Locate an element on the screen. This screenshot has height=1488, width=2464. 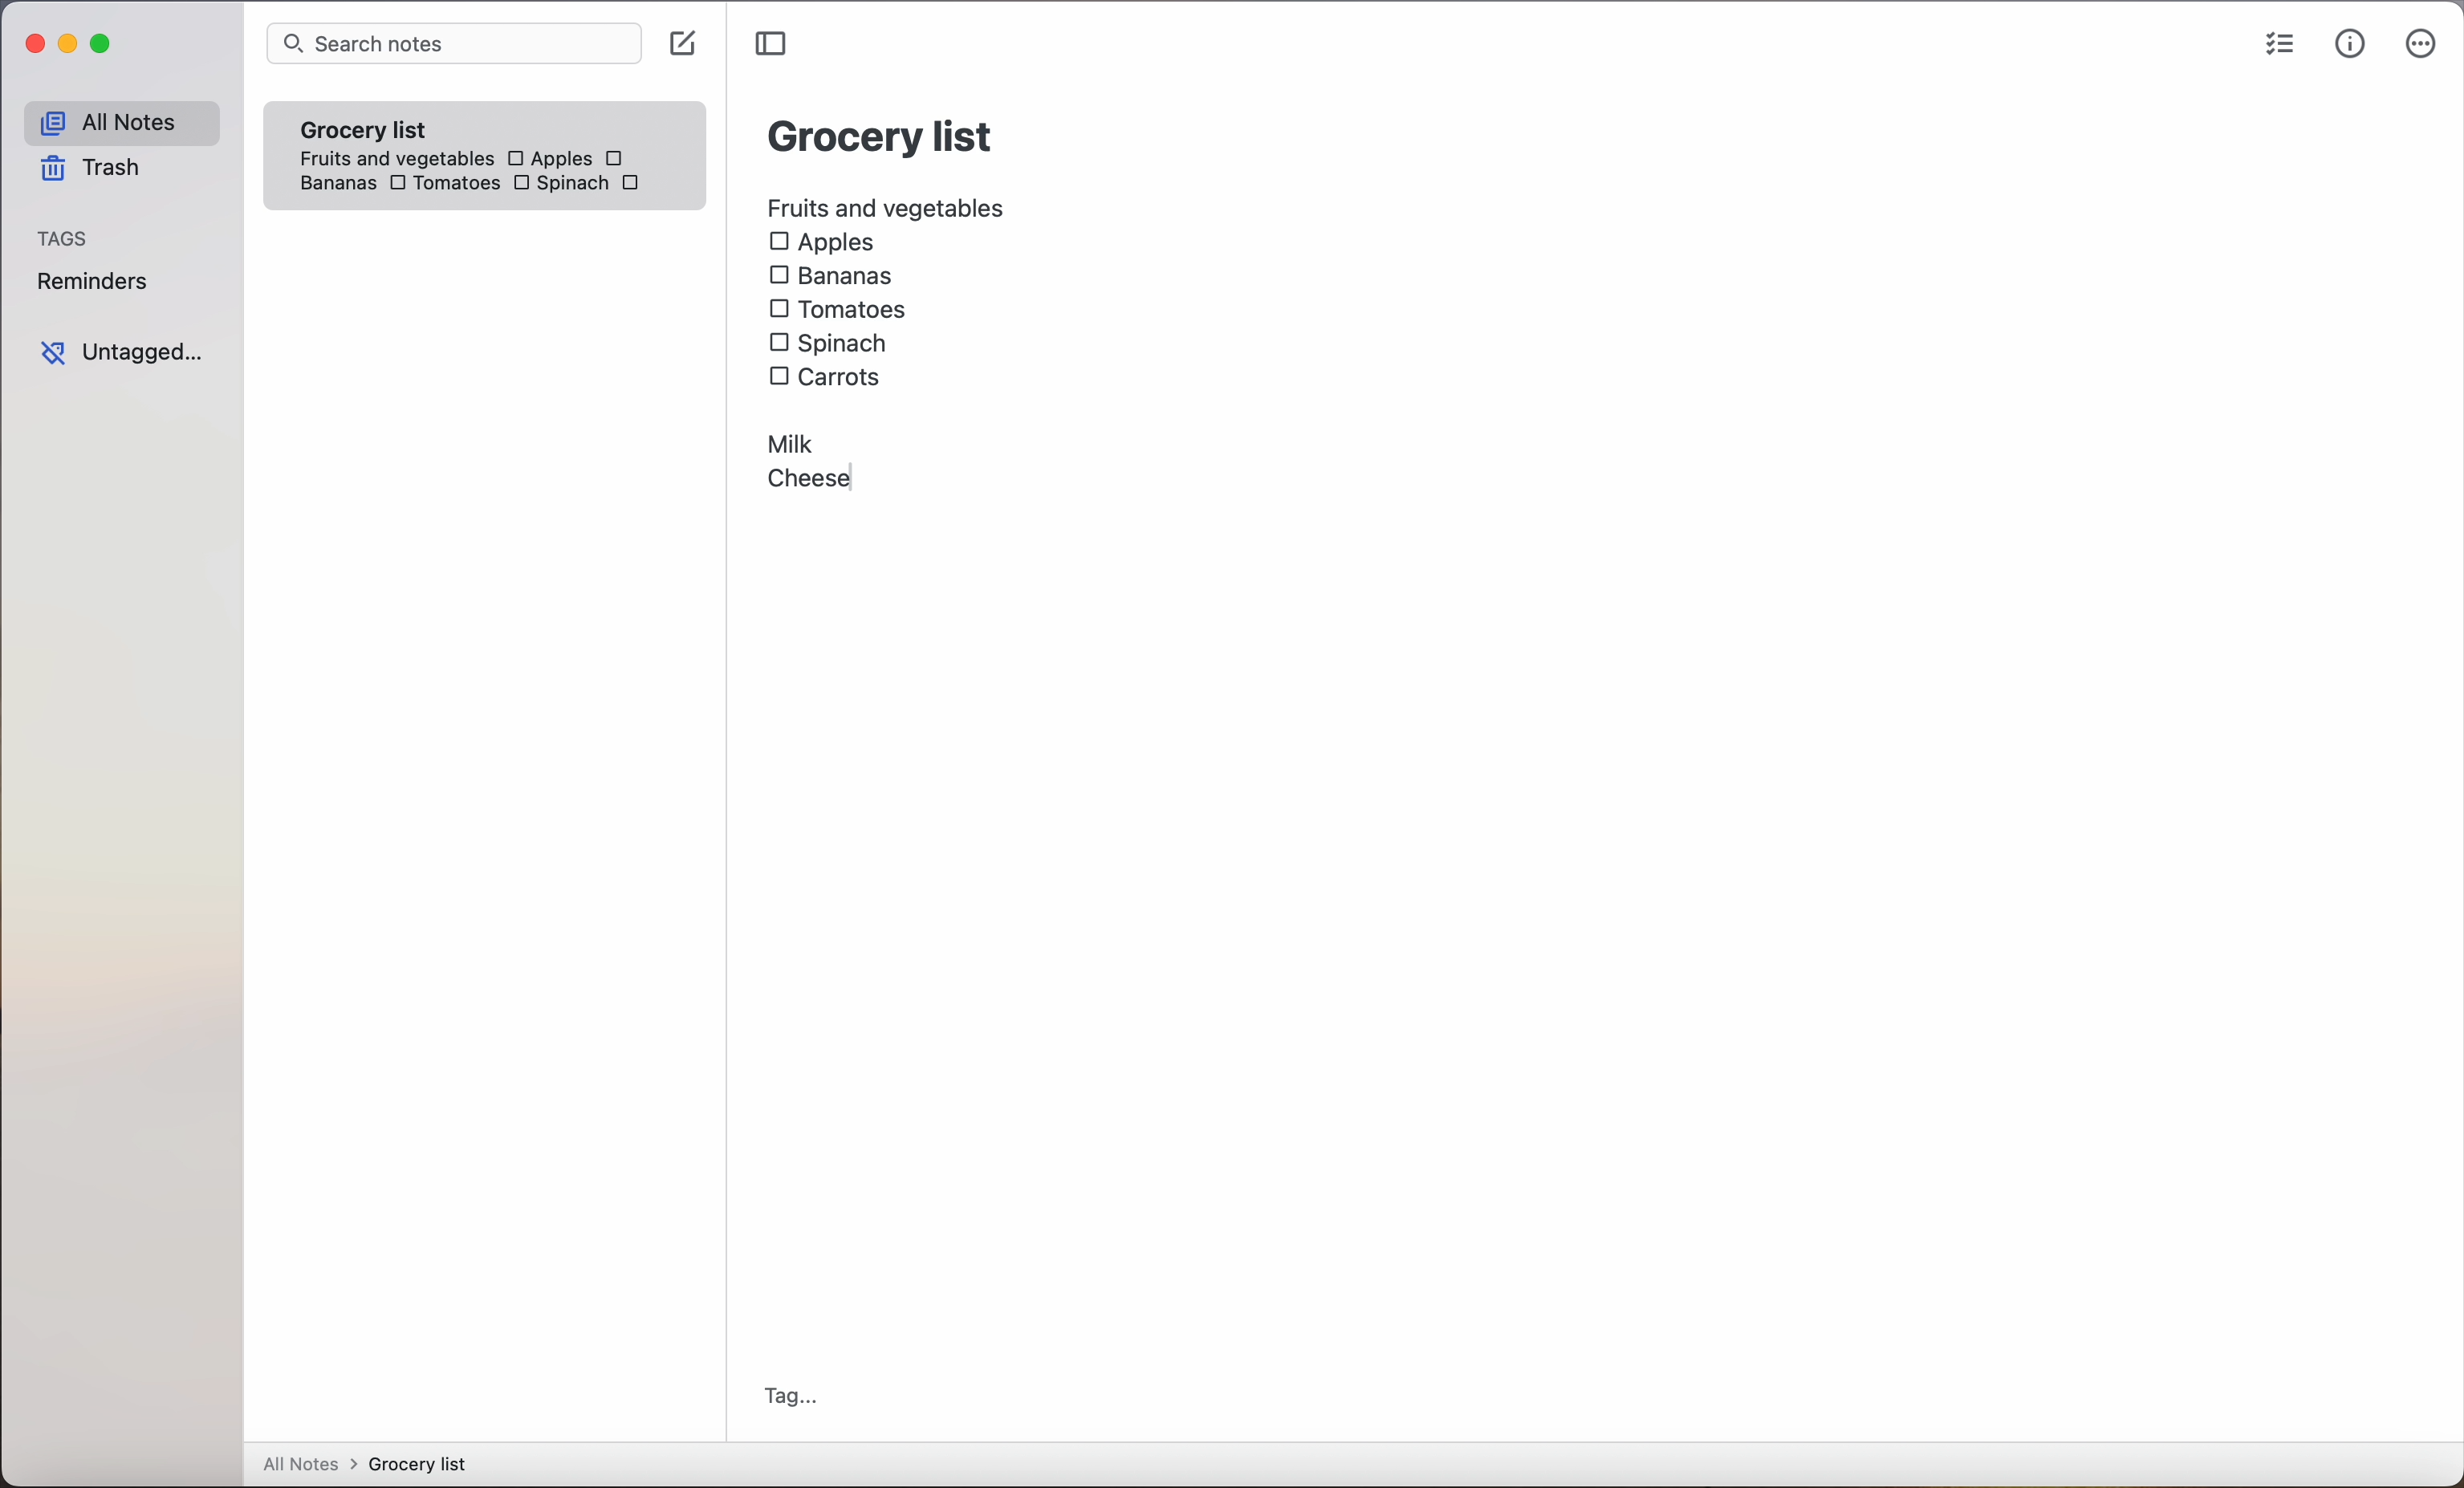
checklist is located at coordinates (2276, 47).